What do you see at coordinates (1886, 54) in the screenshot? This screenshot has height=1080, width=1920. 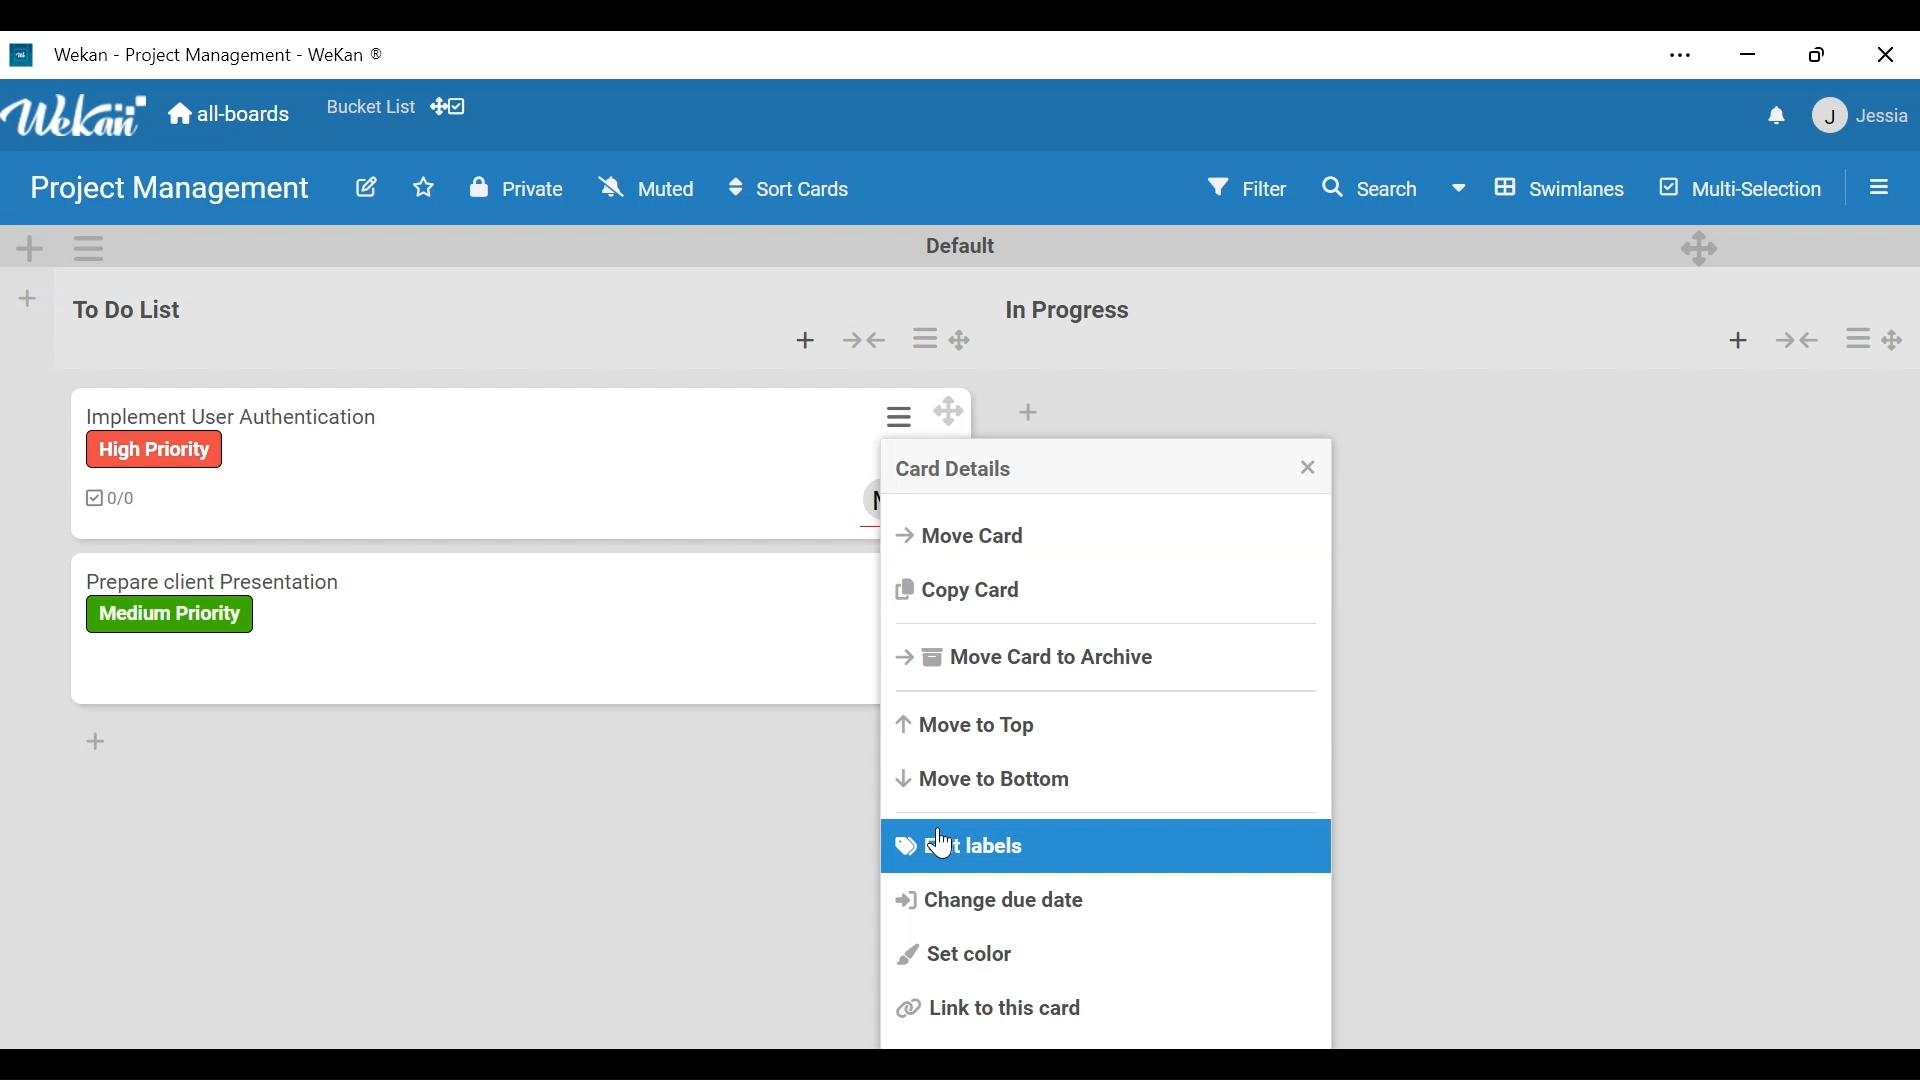 I see `Close` at bounding box center [1886, 54].